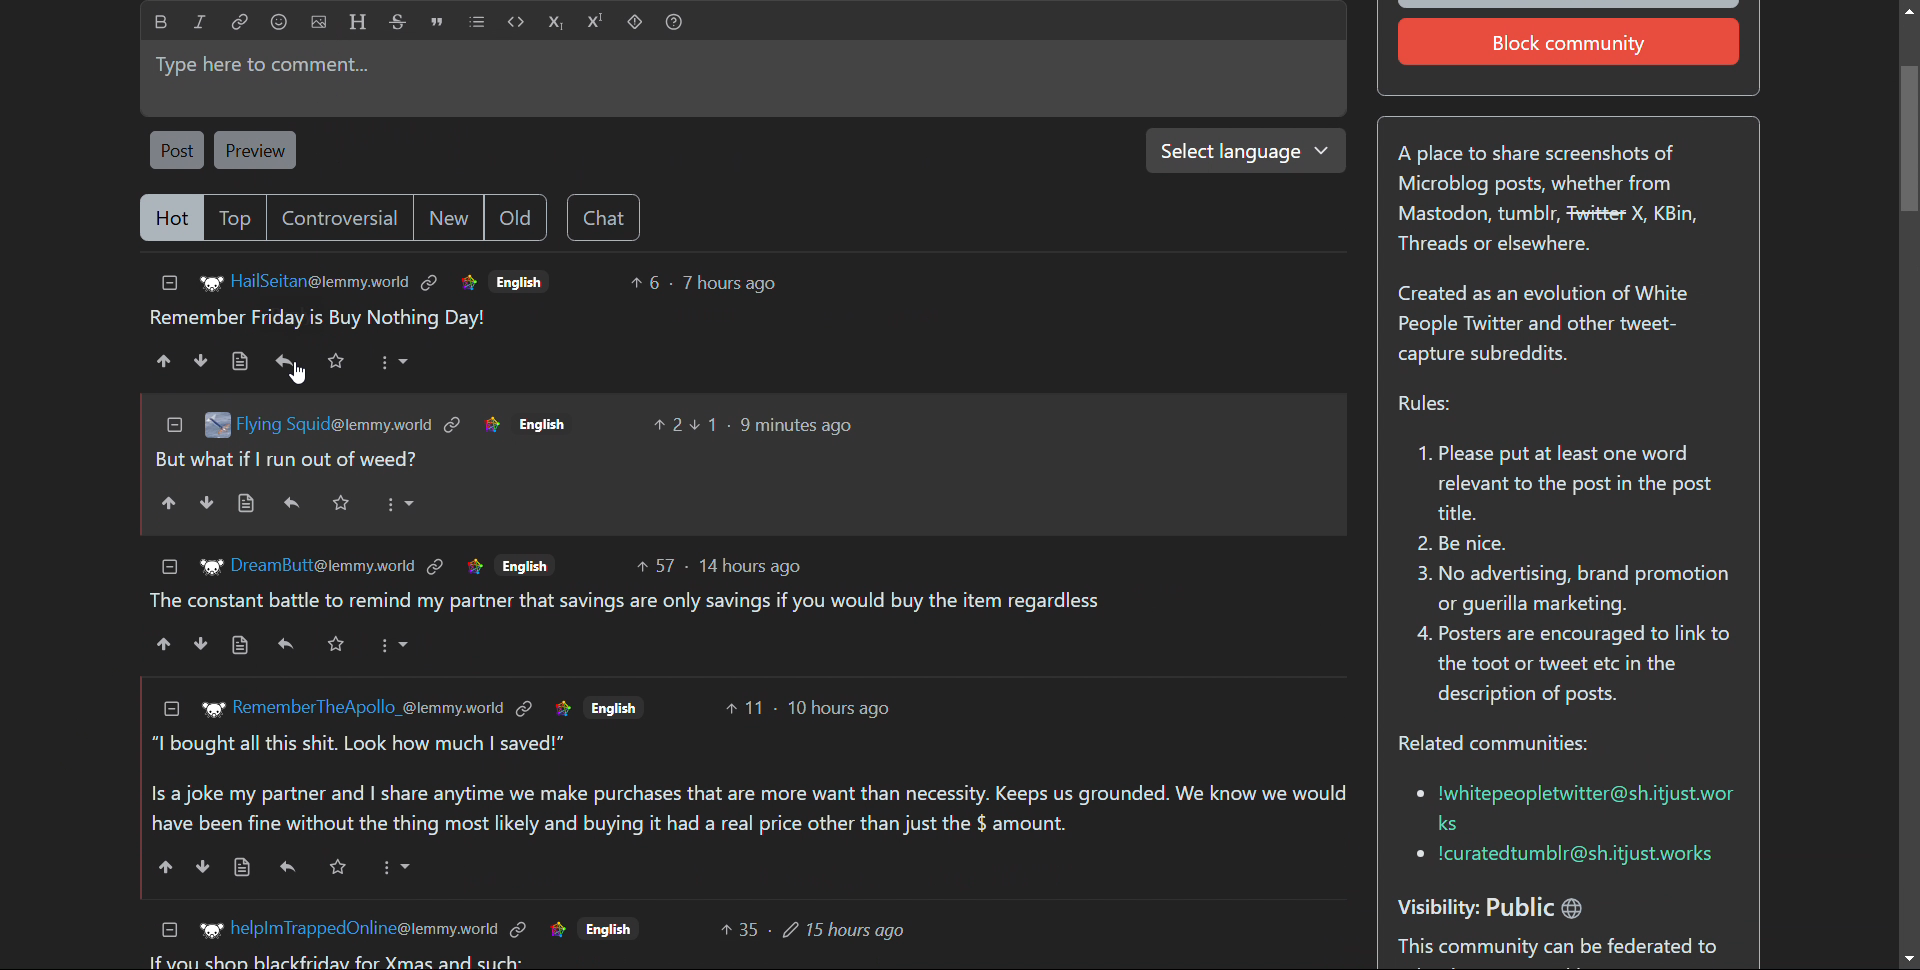 The width and height of the screenshot is (1920, 970). Describe the element at coordinates (560, 706) in the screenshot. I see `link` at that location.